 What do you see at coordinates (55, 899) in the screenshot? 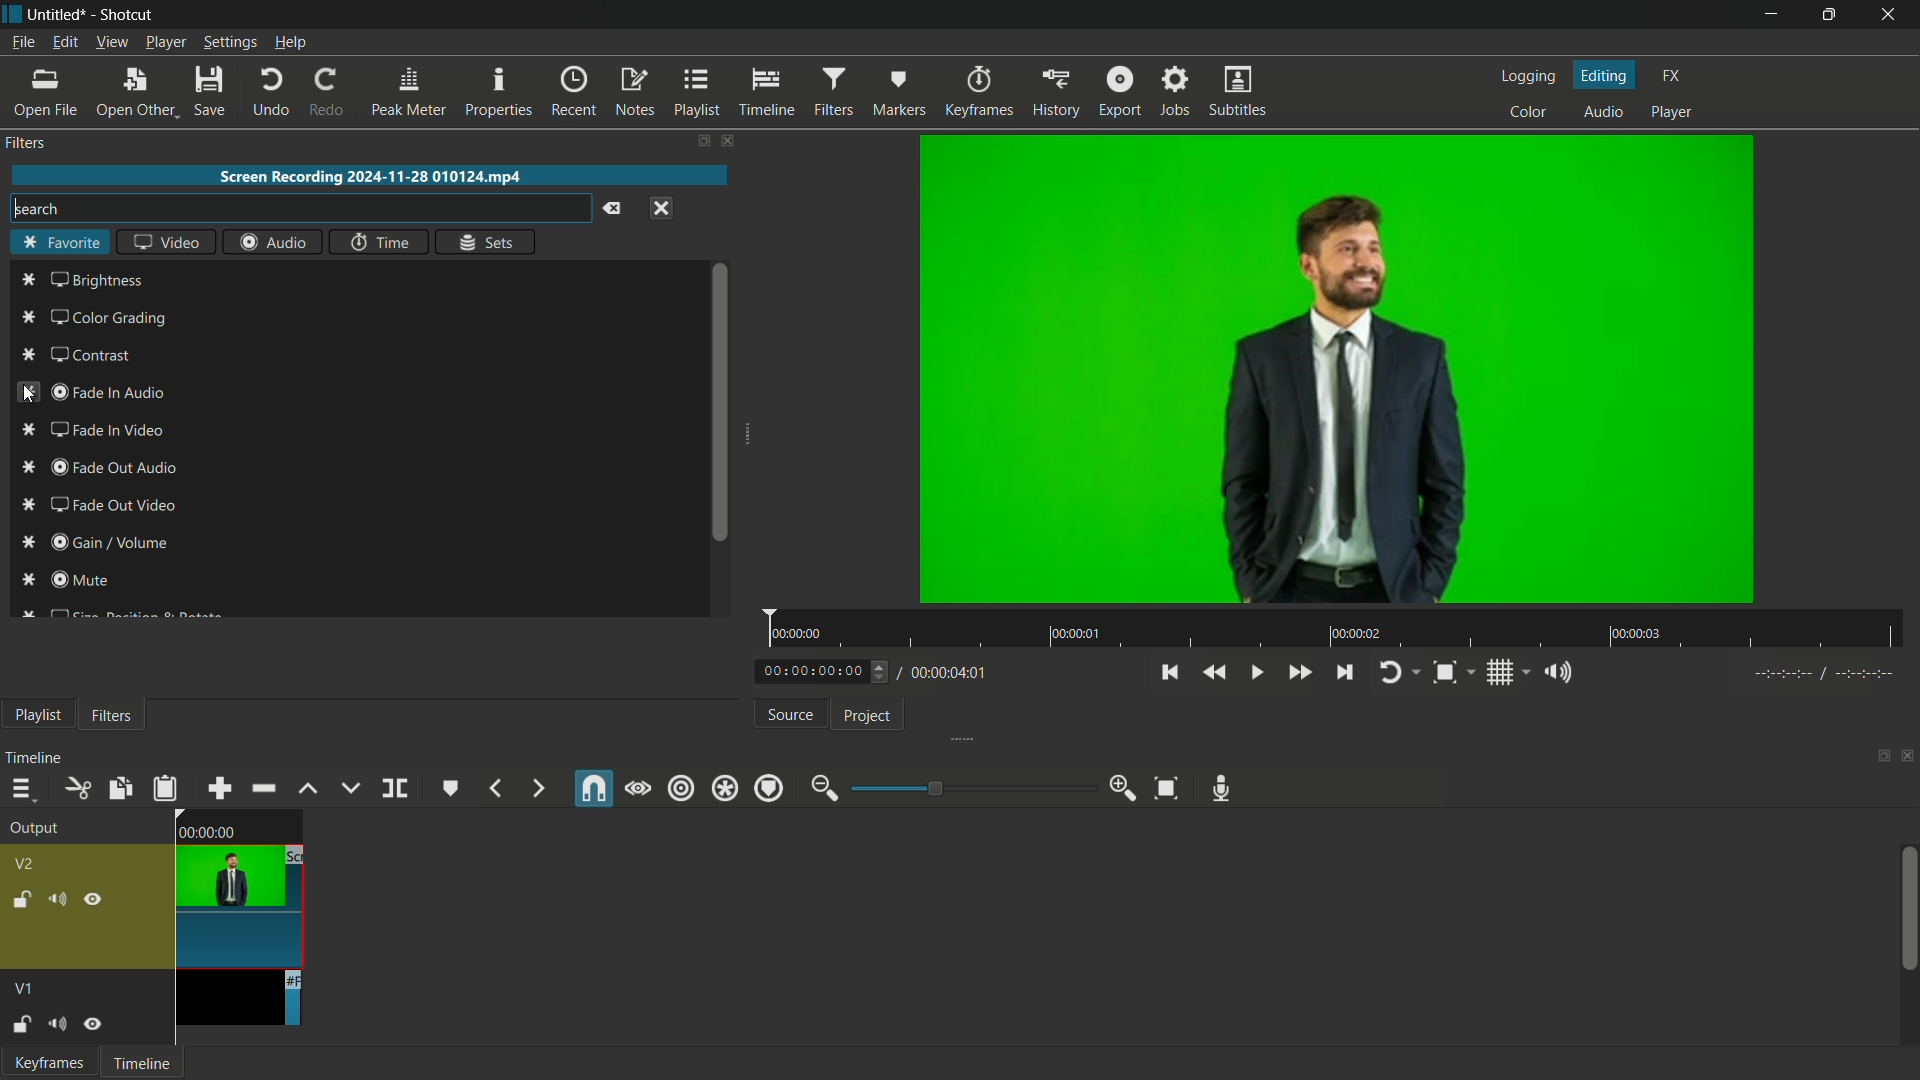
I see `mute` at bounding box center [55, 899].